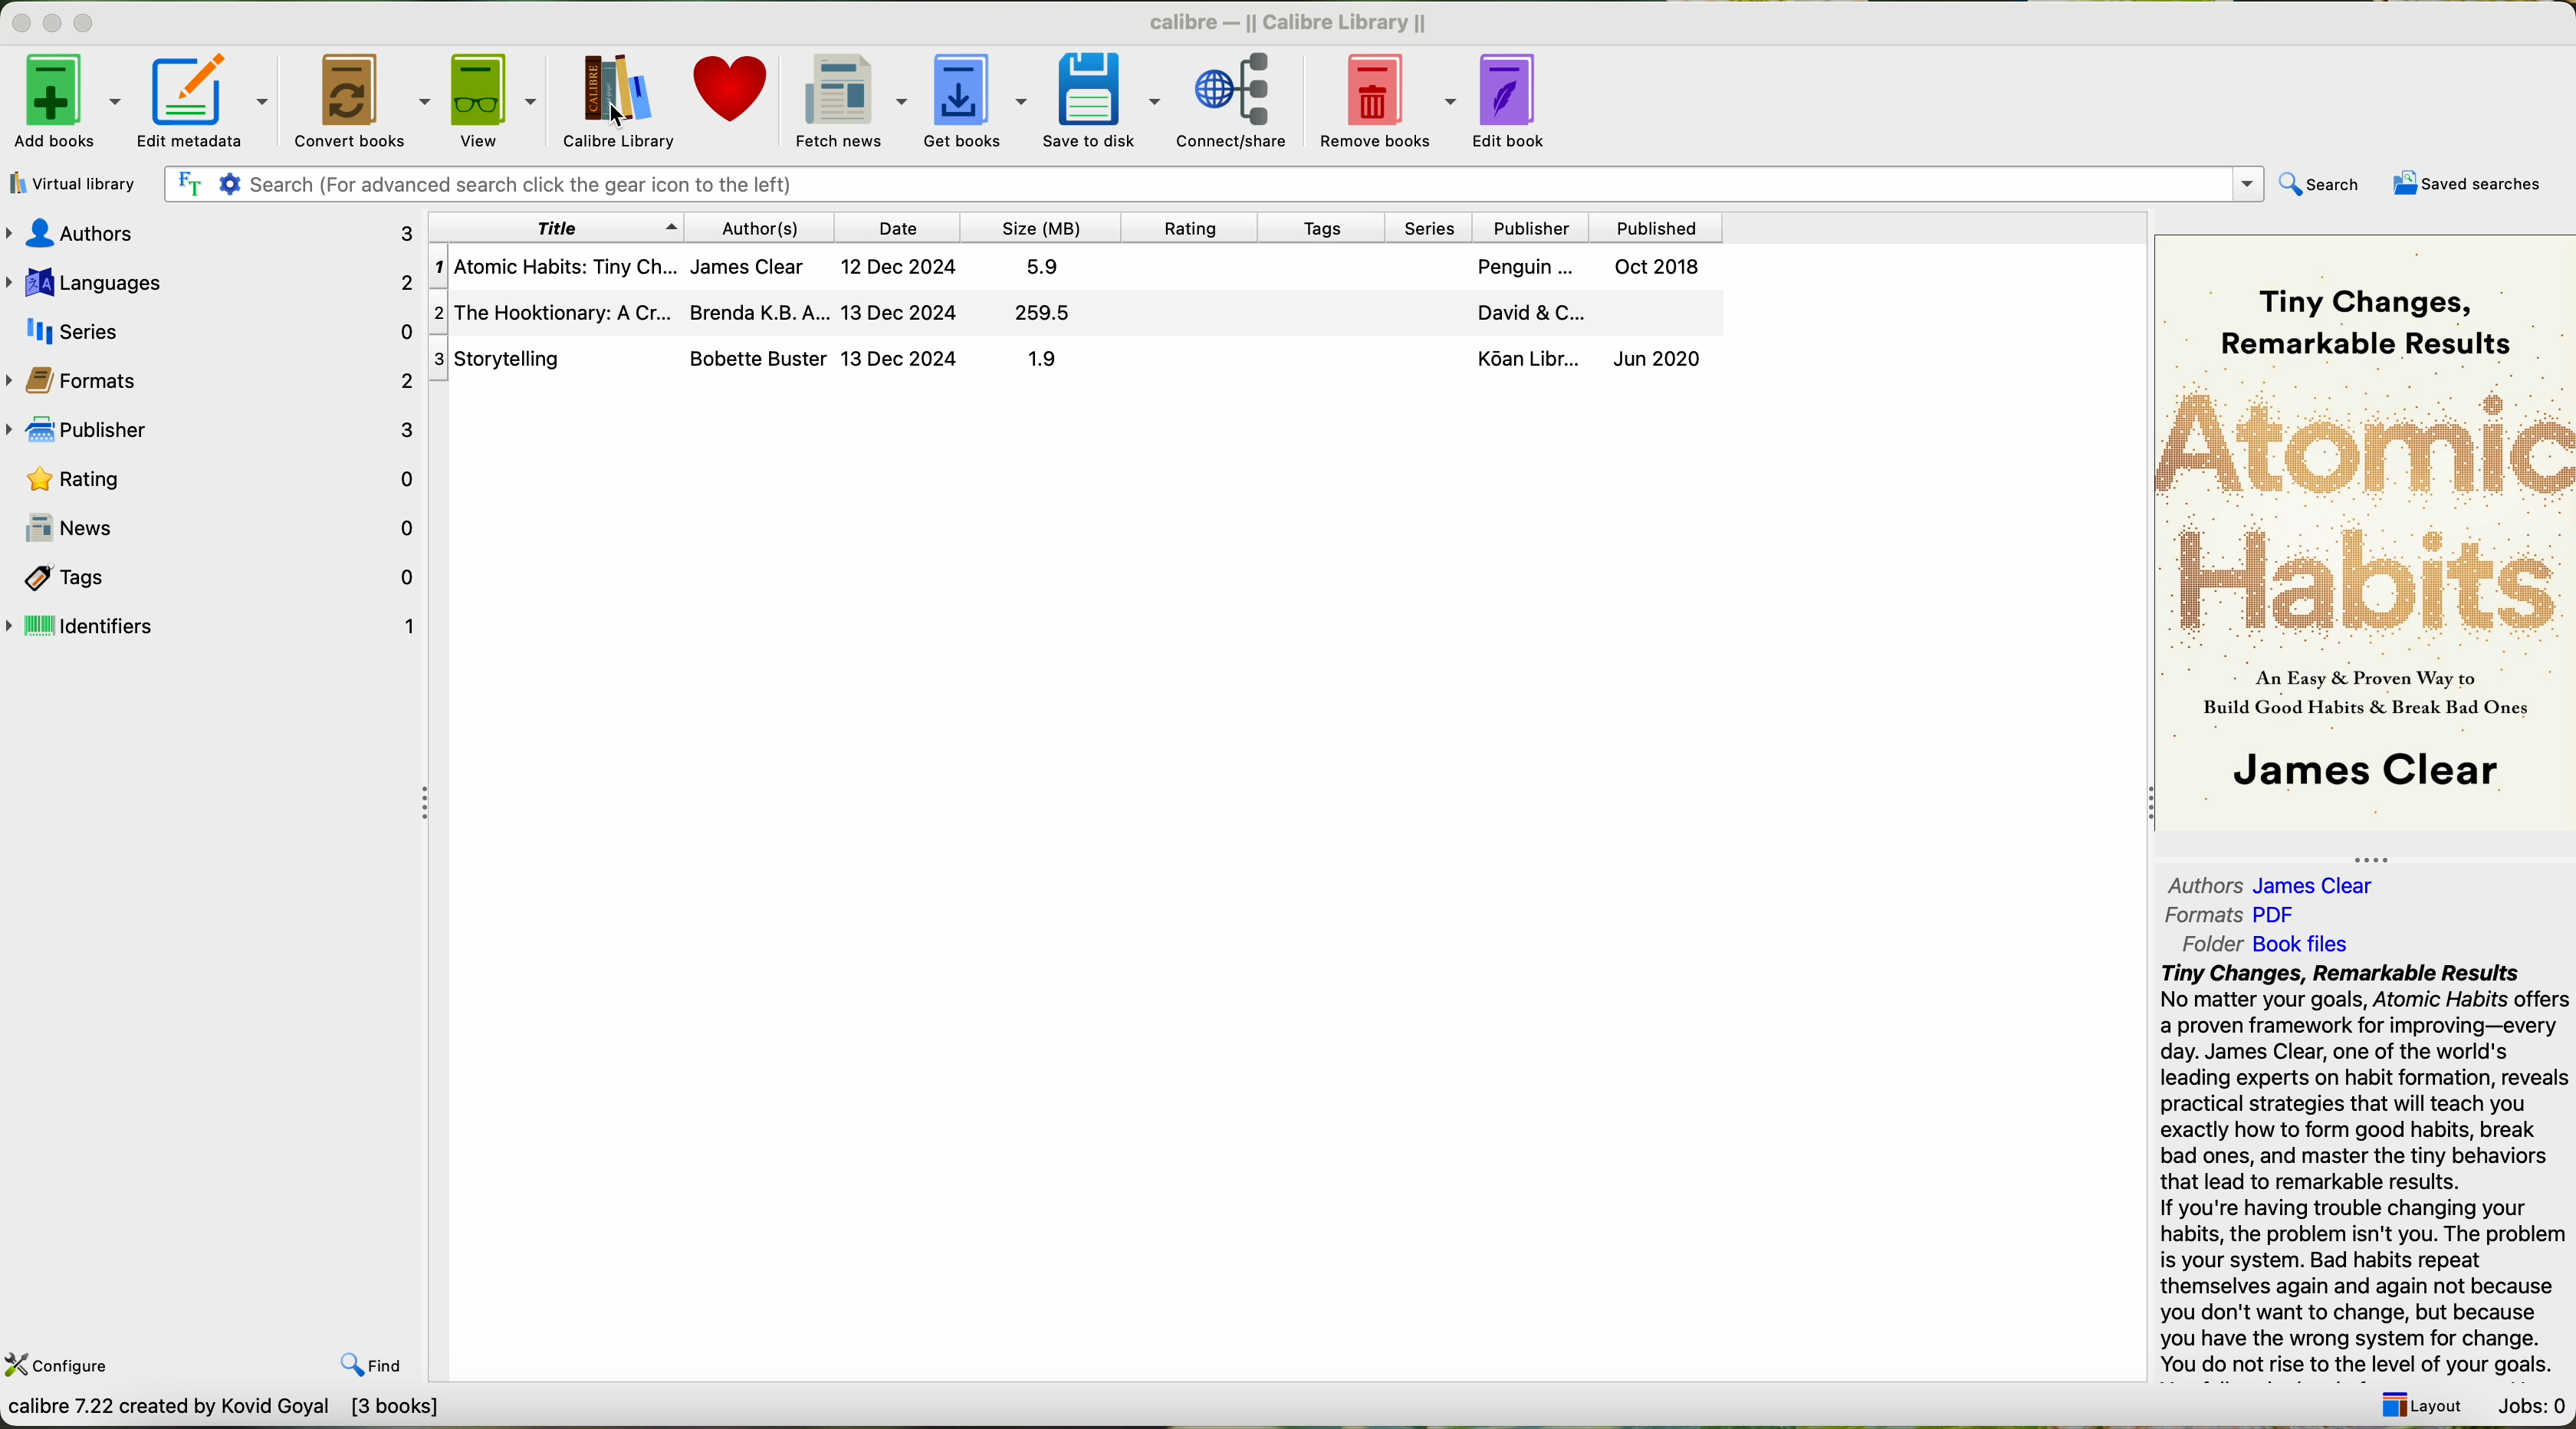  Describe the element at coordinates (1578, 314) in the screenshot. I see `David & C...` at that location.